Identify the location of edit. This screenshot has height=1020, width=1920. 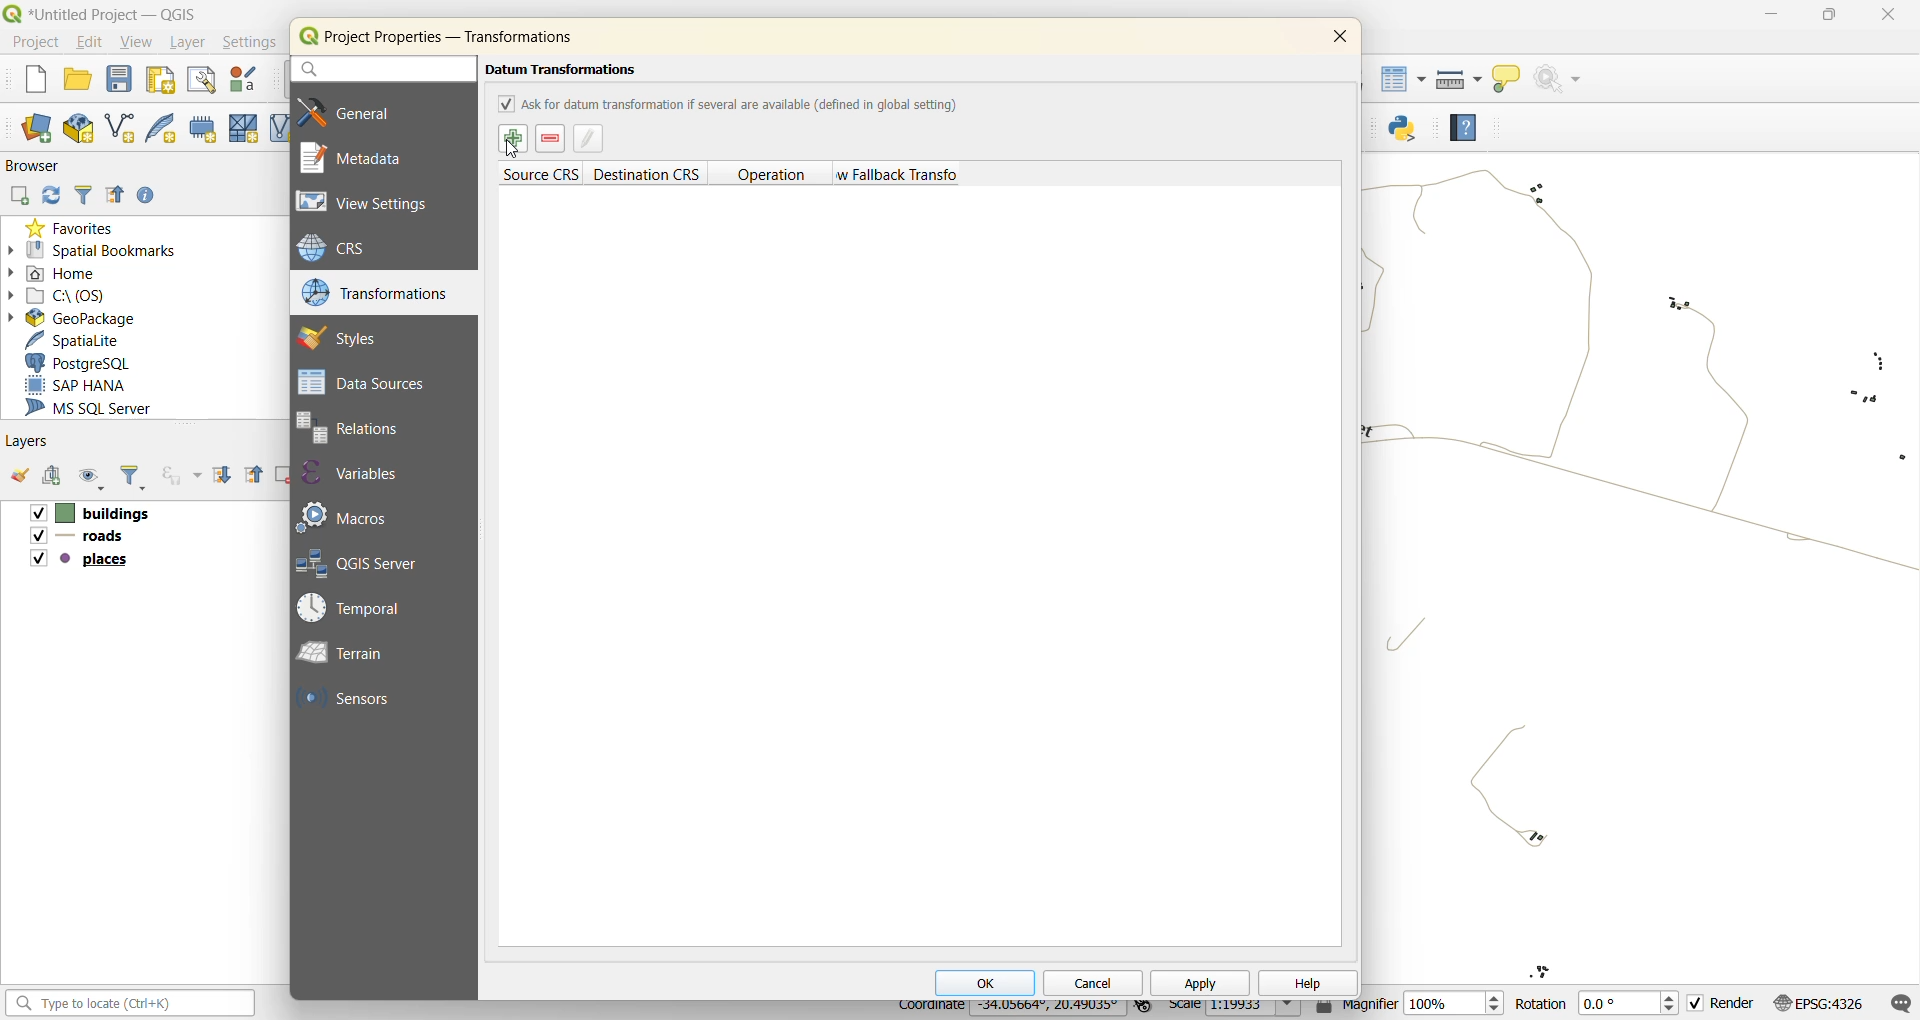
(90, 42).